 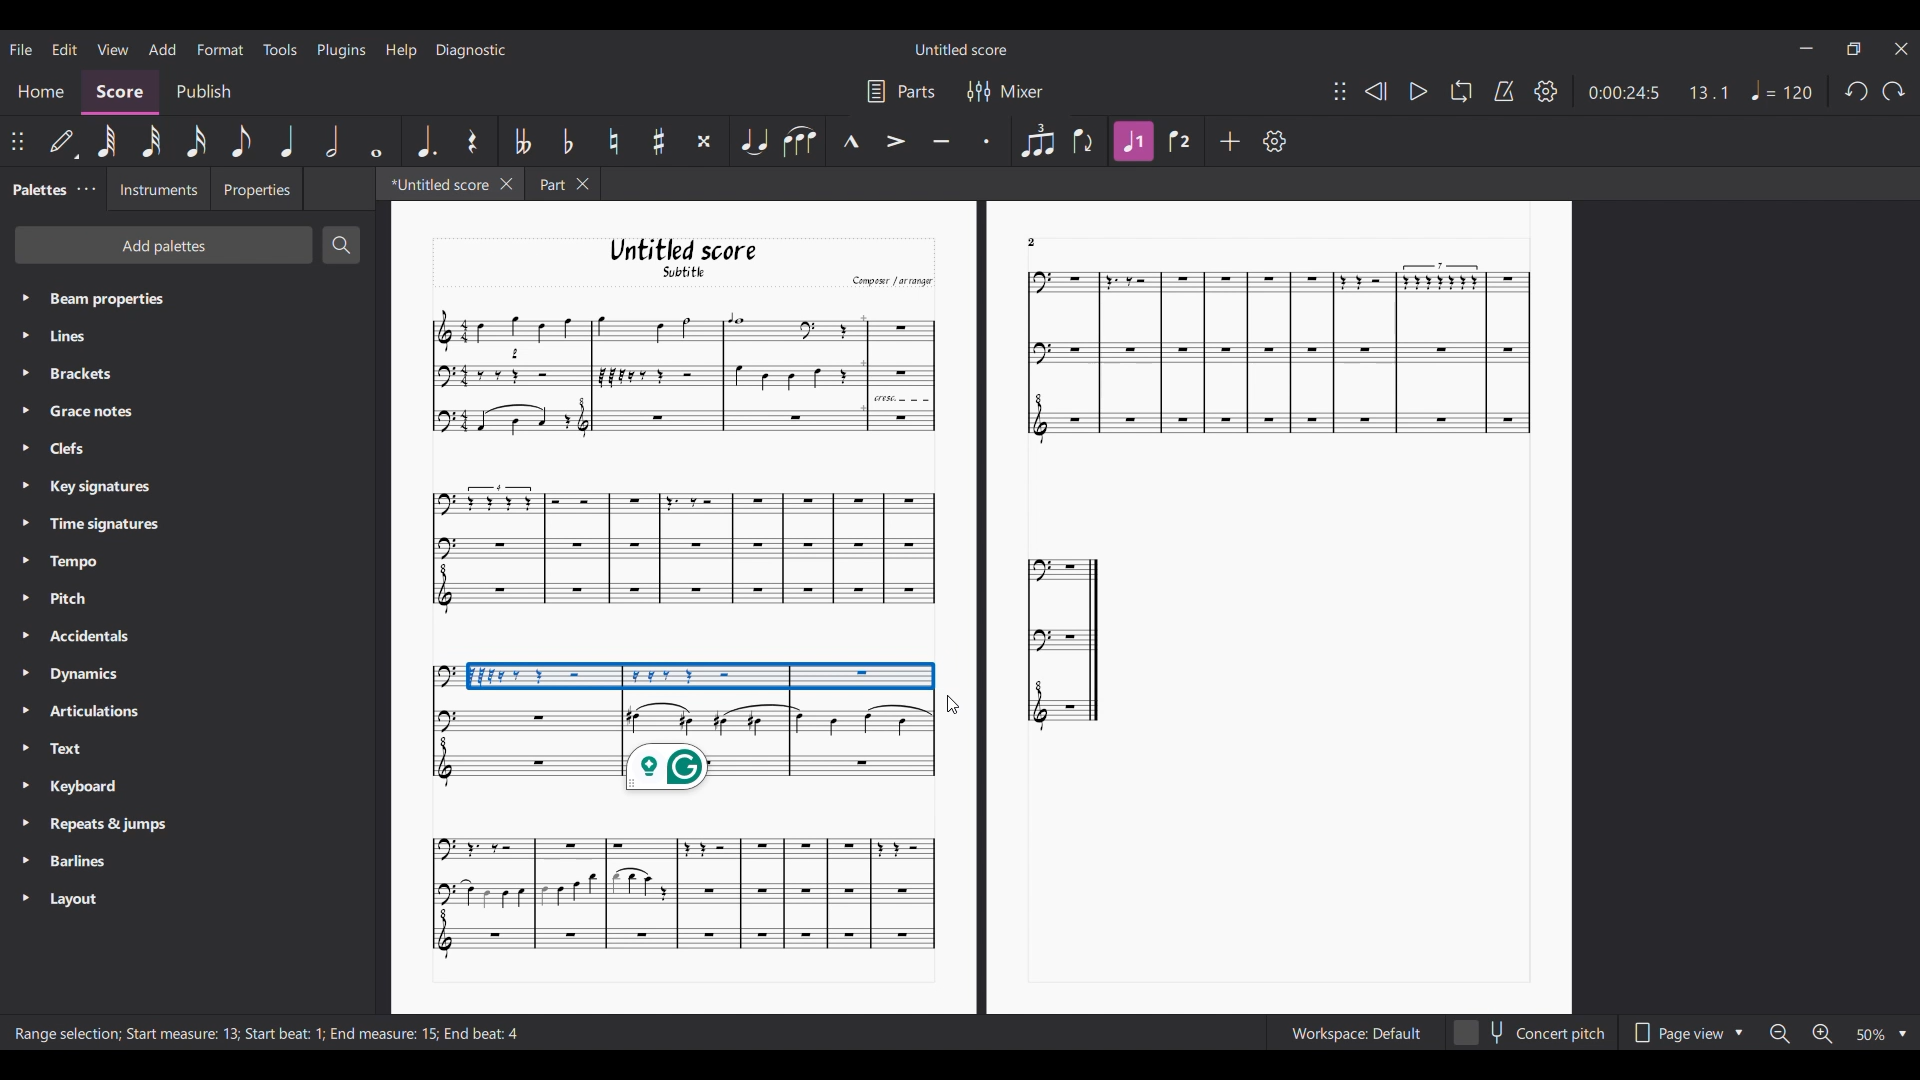 What do you see at coordinates (1806, 48) in the screenshot?
I see `Minimize` at bounding box center [1806, 48].